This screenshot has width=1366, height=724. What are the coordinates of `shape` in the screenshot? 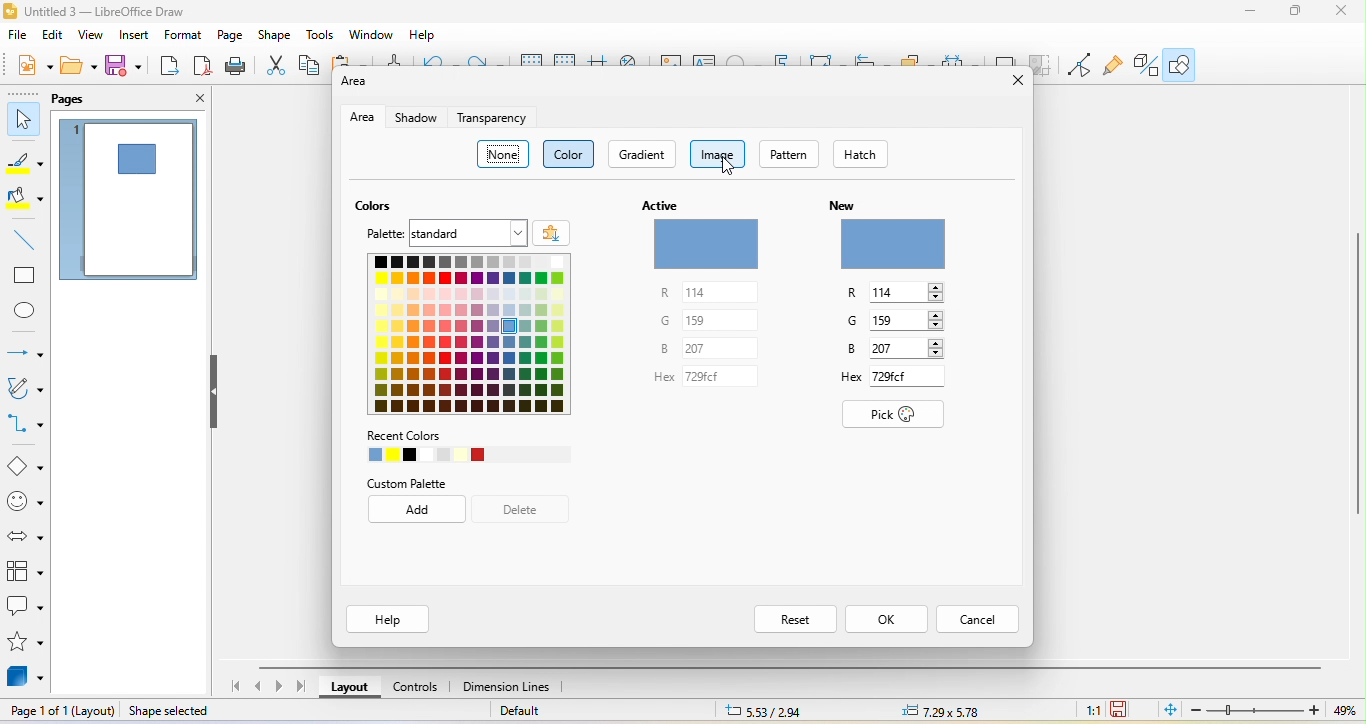 It's located at (279, 37).